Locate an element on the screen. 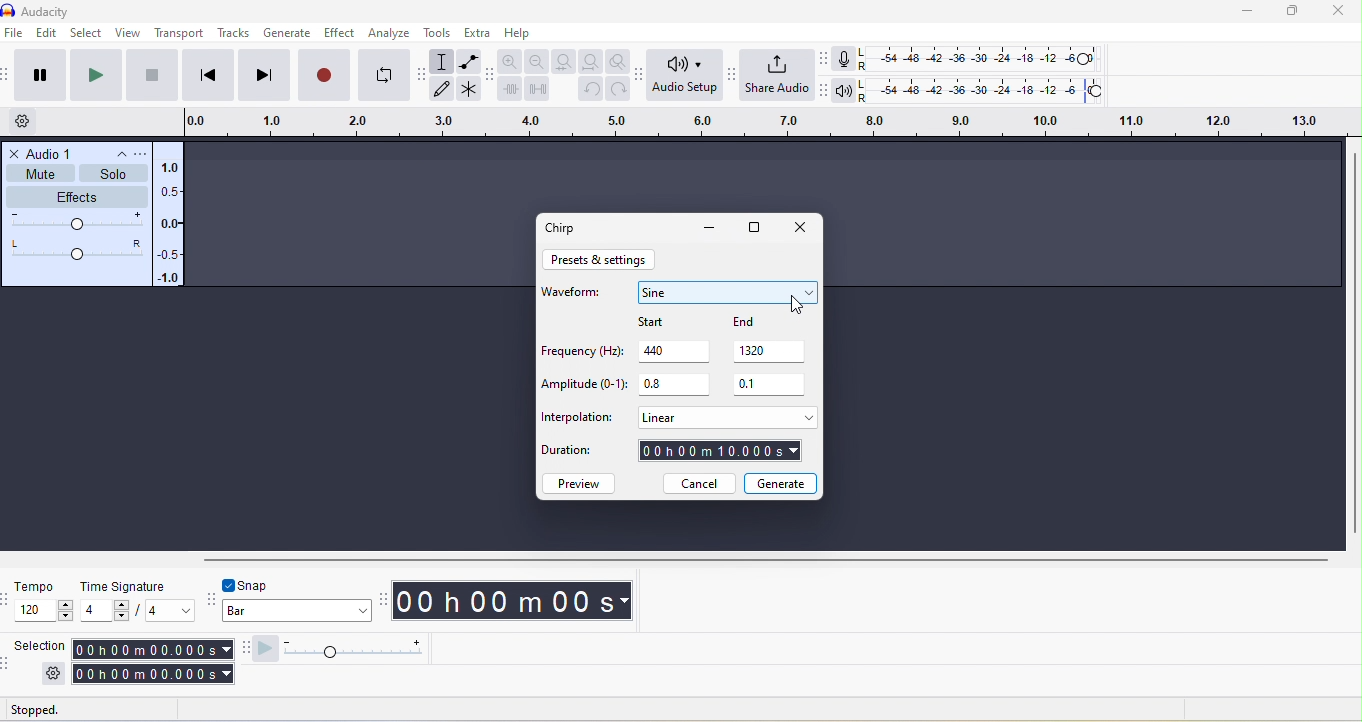 The width and height of the screenshot is (1362, 722). fit selection to width is located at coordinates (561, 61).